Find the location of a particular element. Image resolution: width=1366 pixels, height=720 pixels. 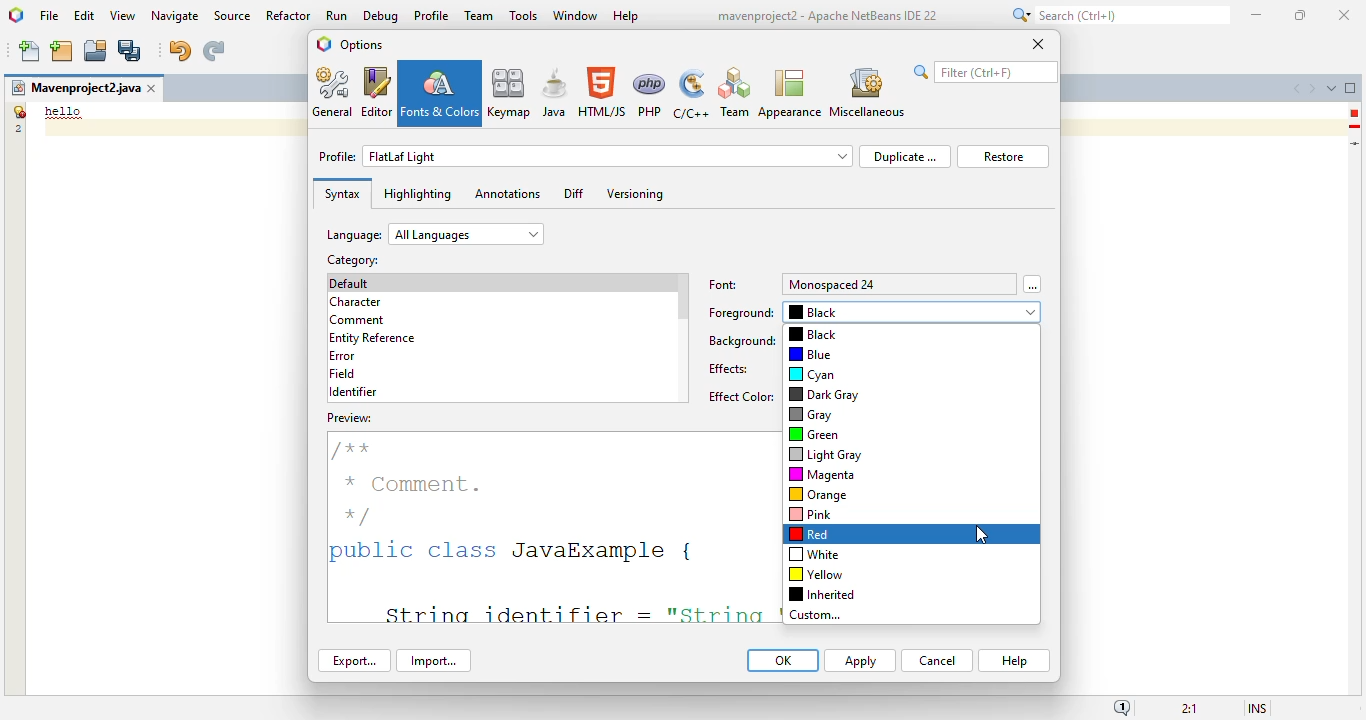

scroll documents left is located at coordinates (1299, 89).